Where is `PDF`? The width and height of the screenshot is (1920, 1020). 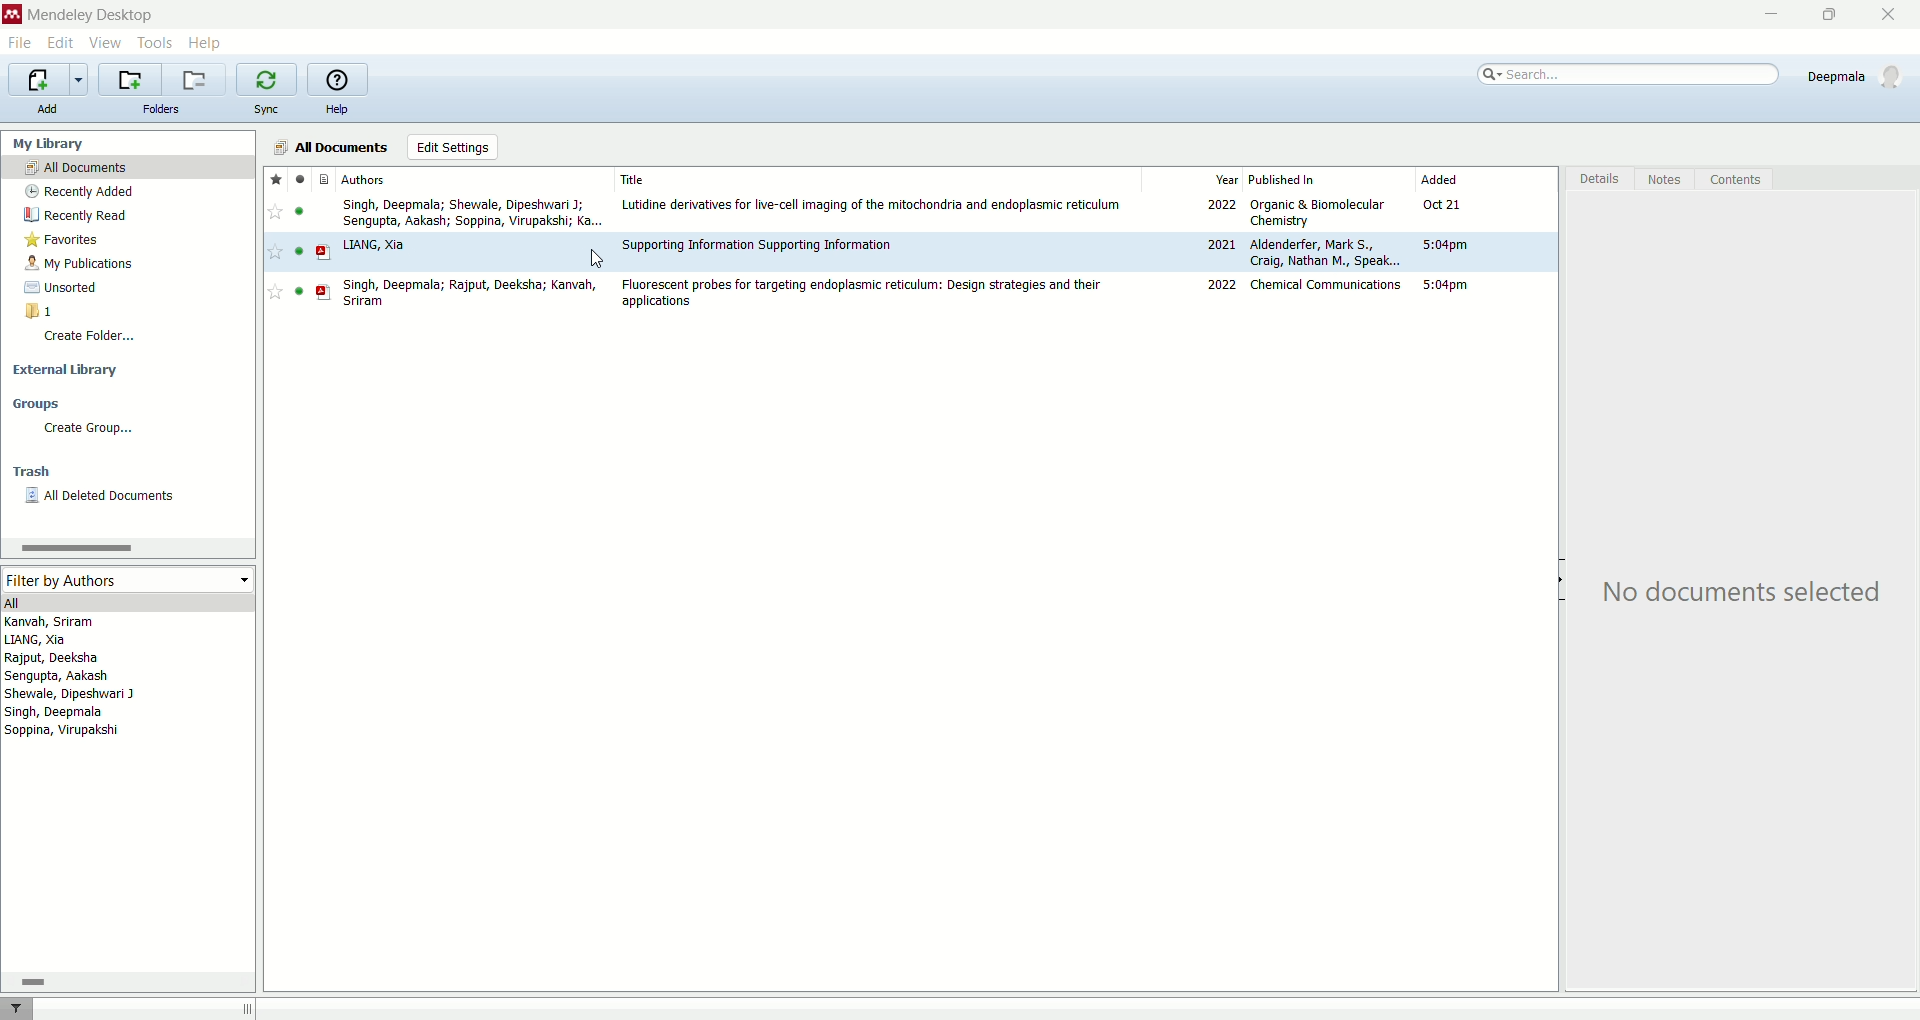
PDF is located at coordinates (324, 292).